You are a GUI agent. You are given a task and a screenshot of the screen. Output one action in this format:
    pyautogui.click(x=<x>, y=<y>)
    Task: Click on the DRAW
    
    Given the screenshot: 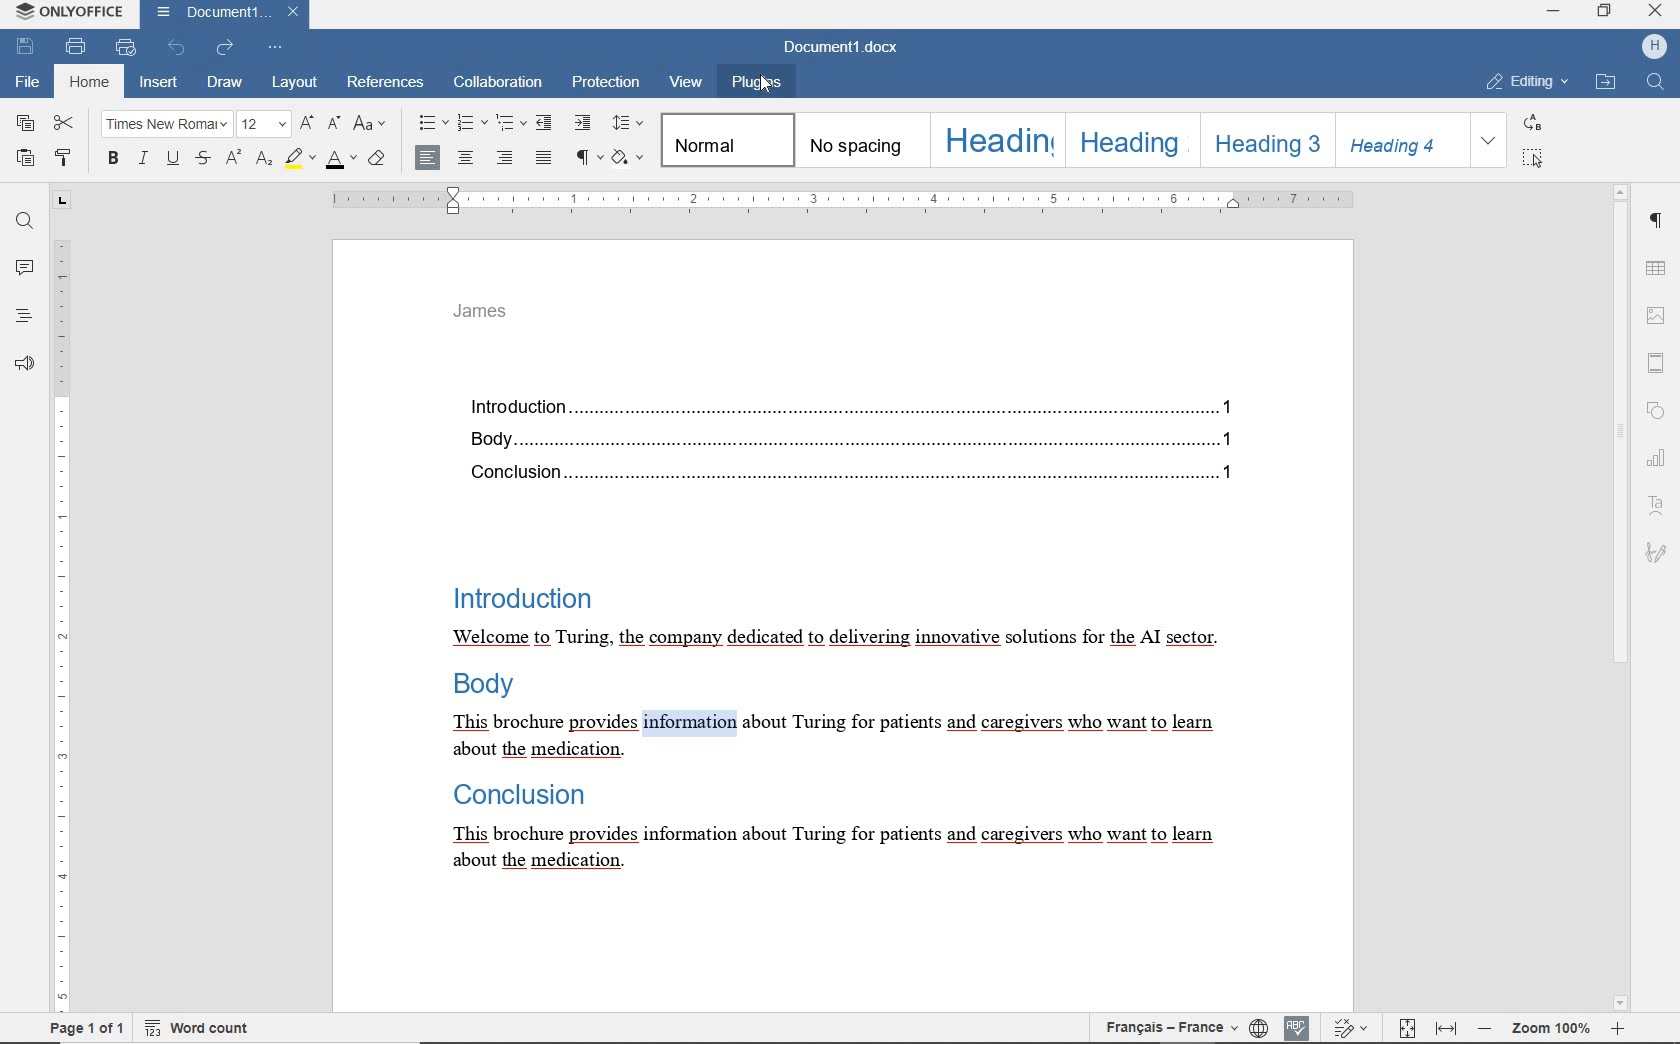 What is the action you would take?
    pyautogui.click(x=225, y=82)
    